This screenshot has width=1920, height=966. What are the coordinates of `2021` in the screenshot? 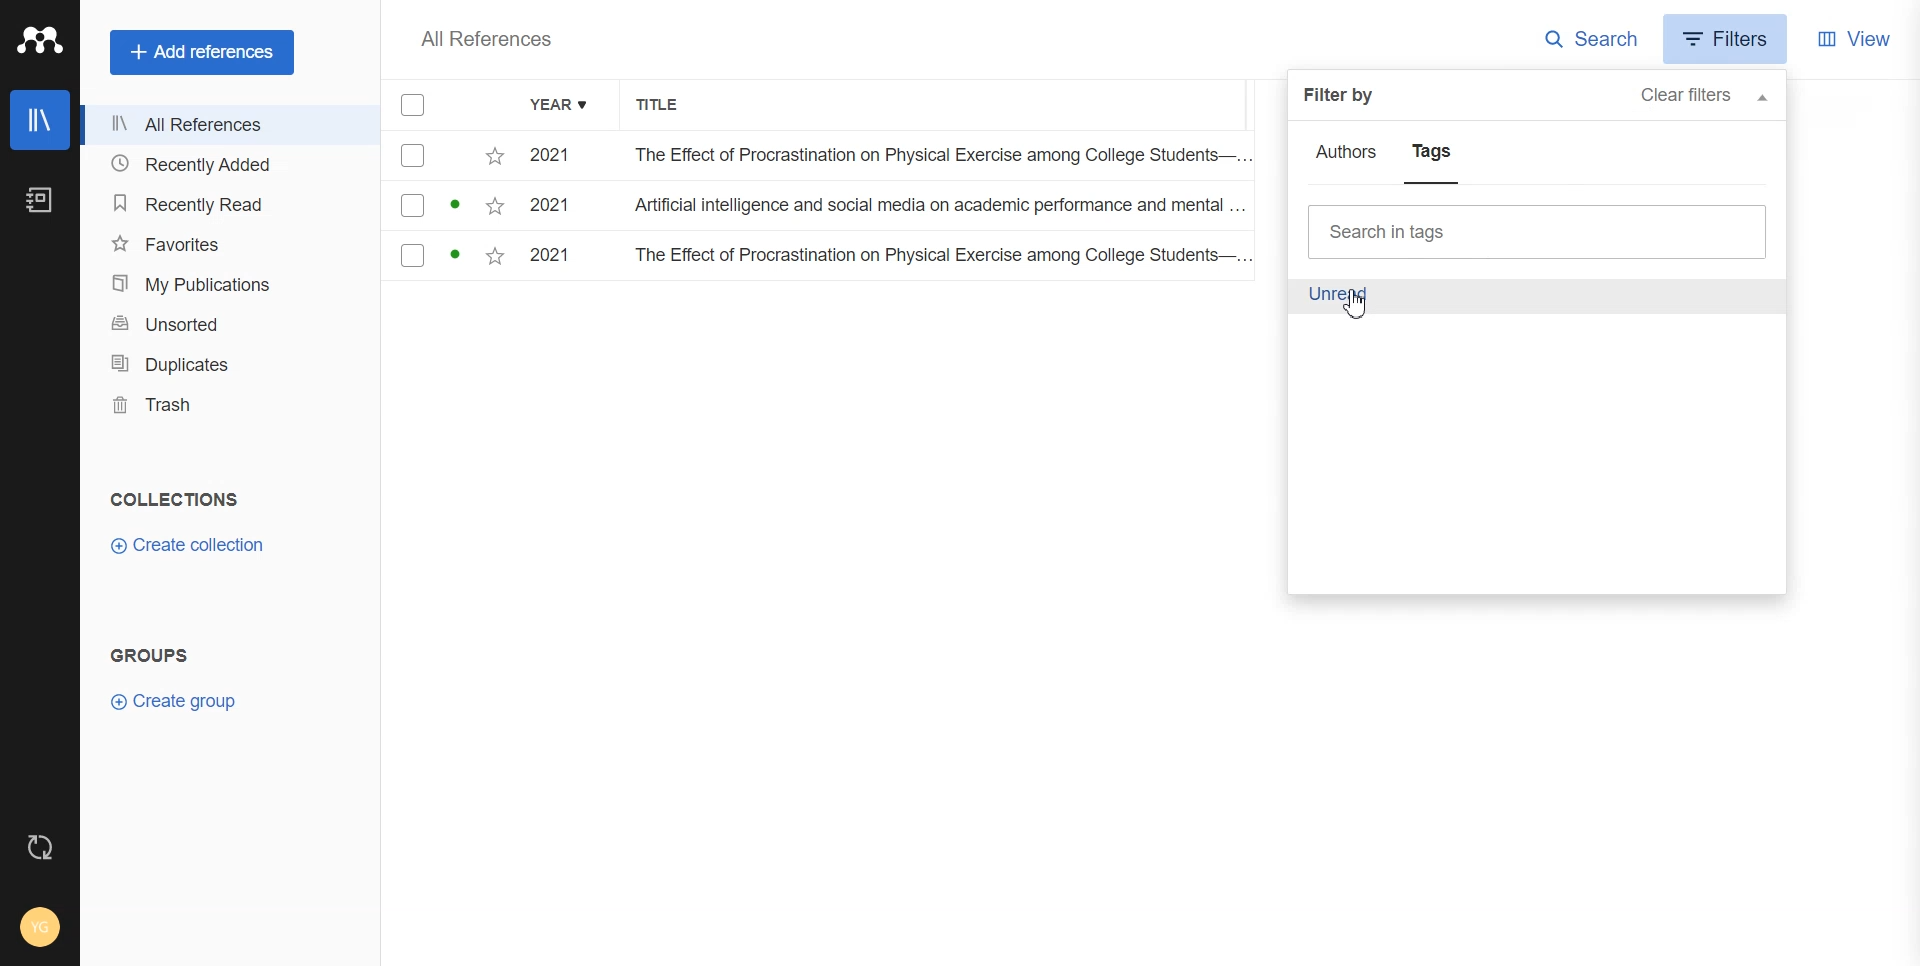 It's located at (557, 156).